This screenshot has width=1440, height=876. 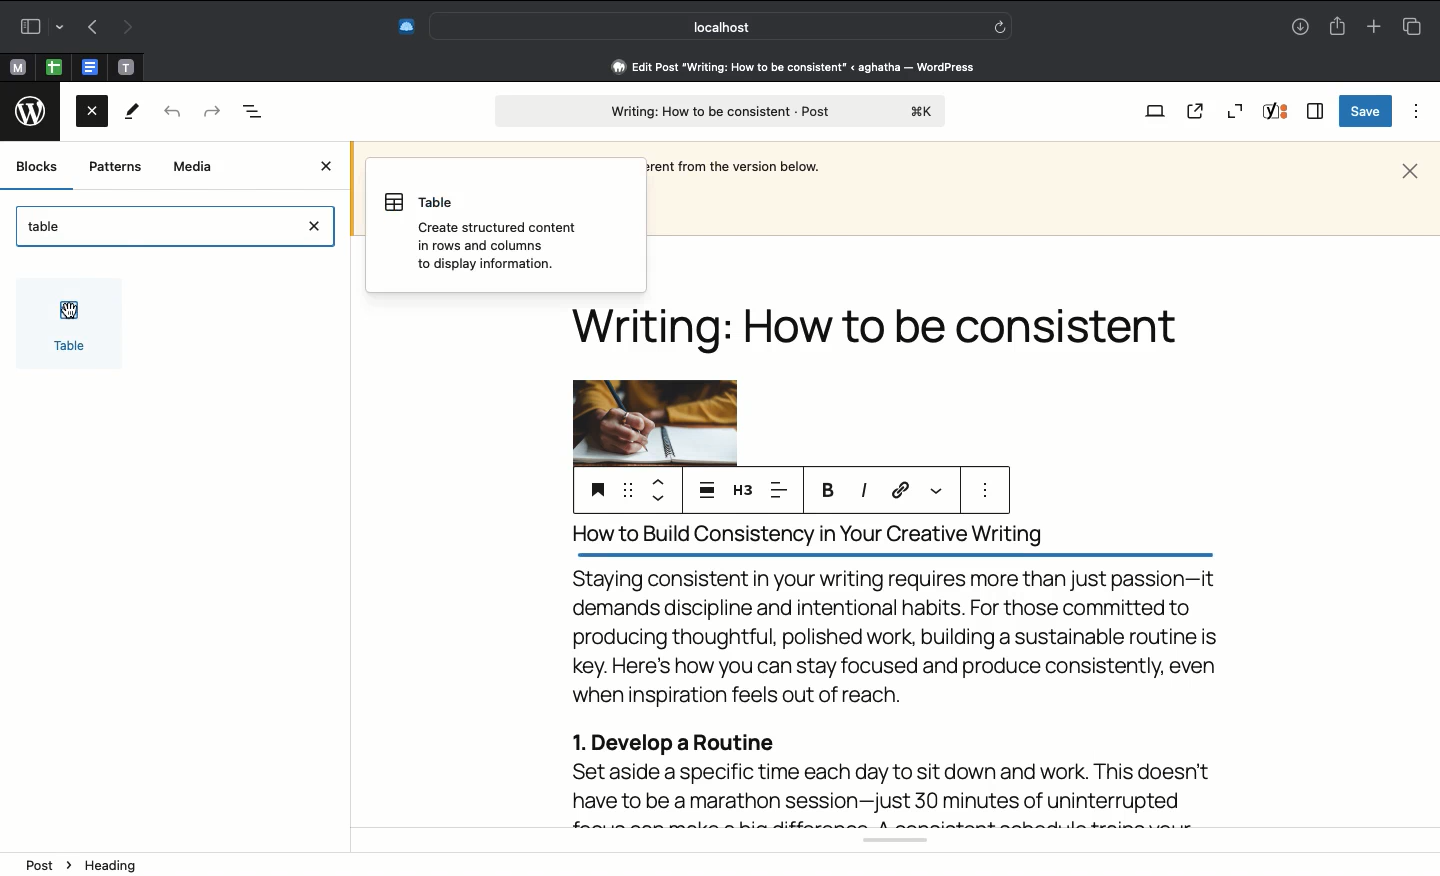 I want to click on Table, so click(x=47, y=223).